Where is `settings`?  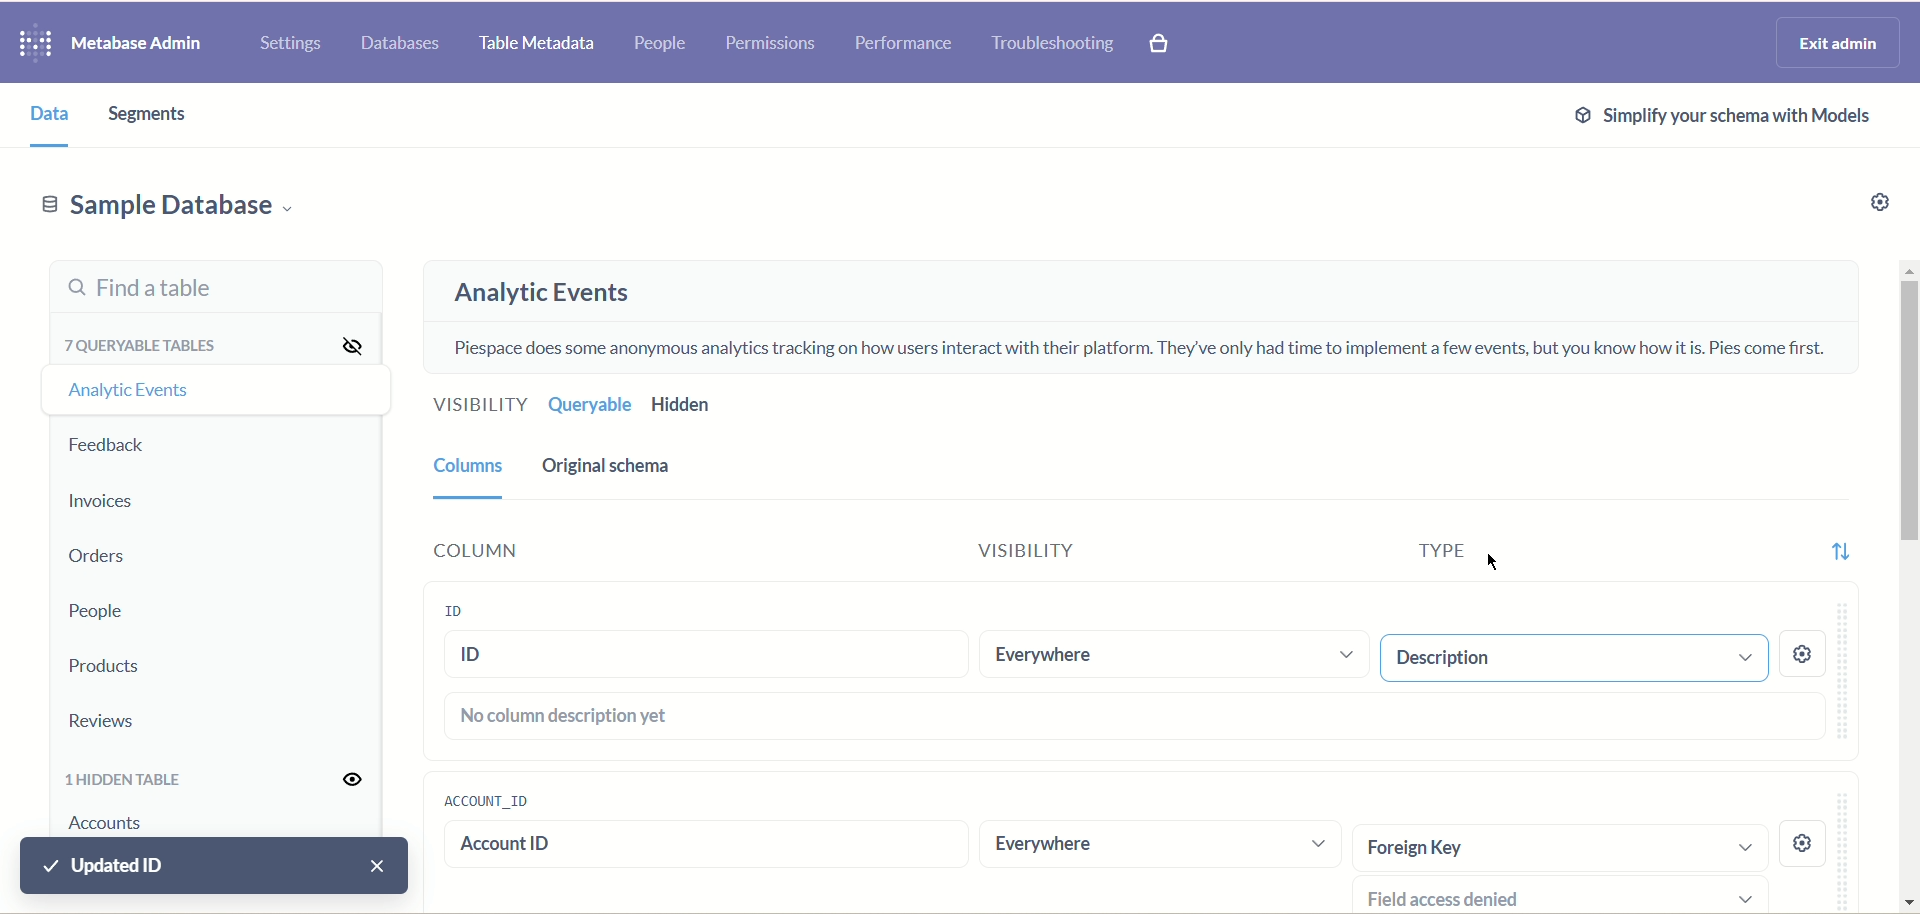
settings is located at coordinates (1803, 655).